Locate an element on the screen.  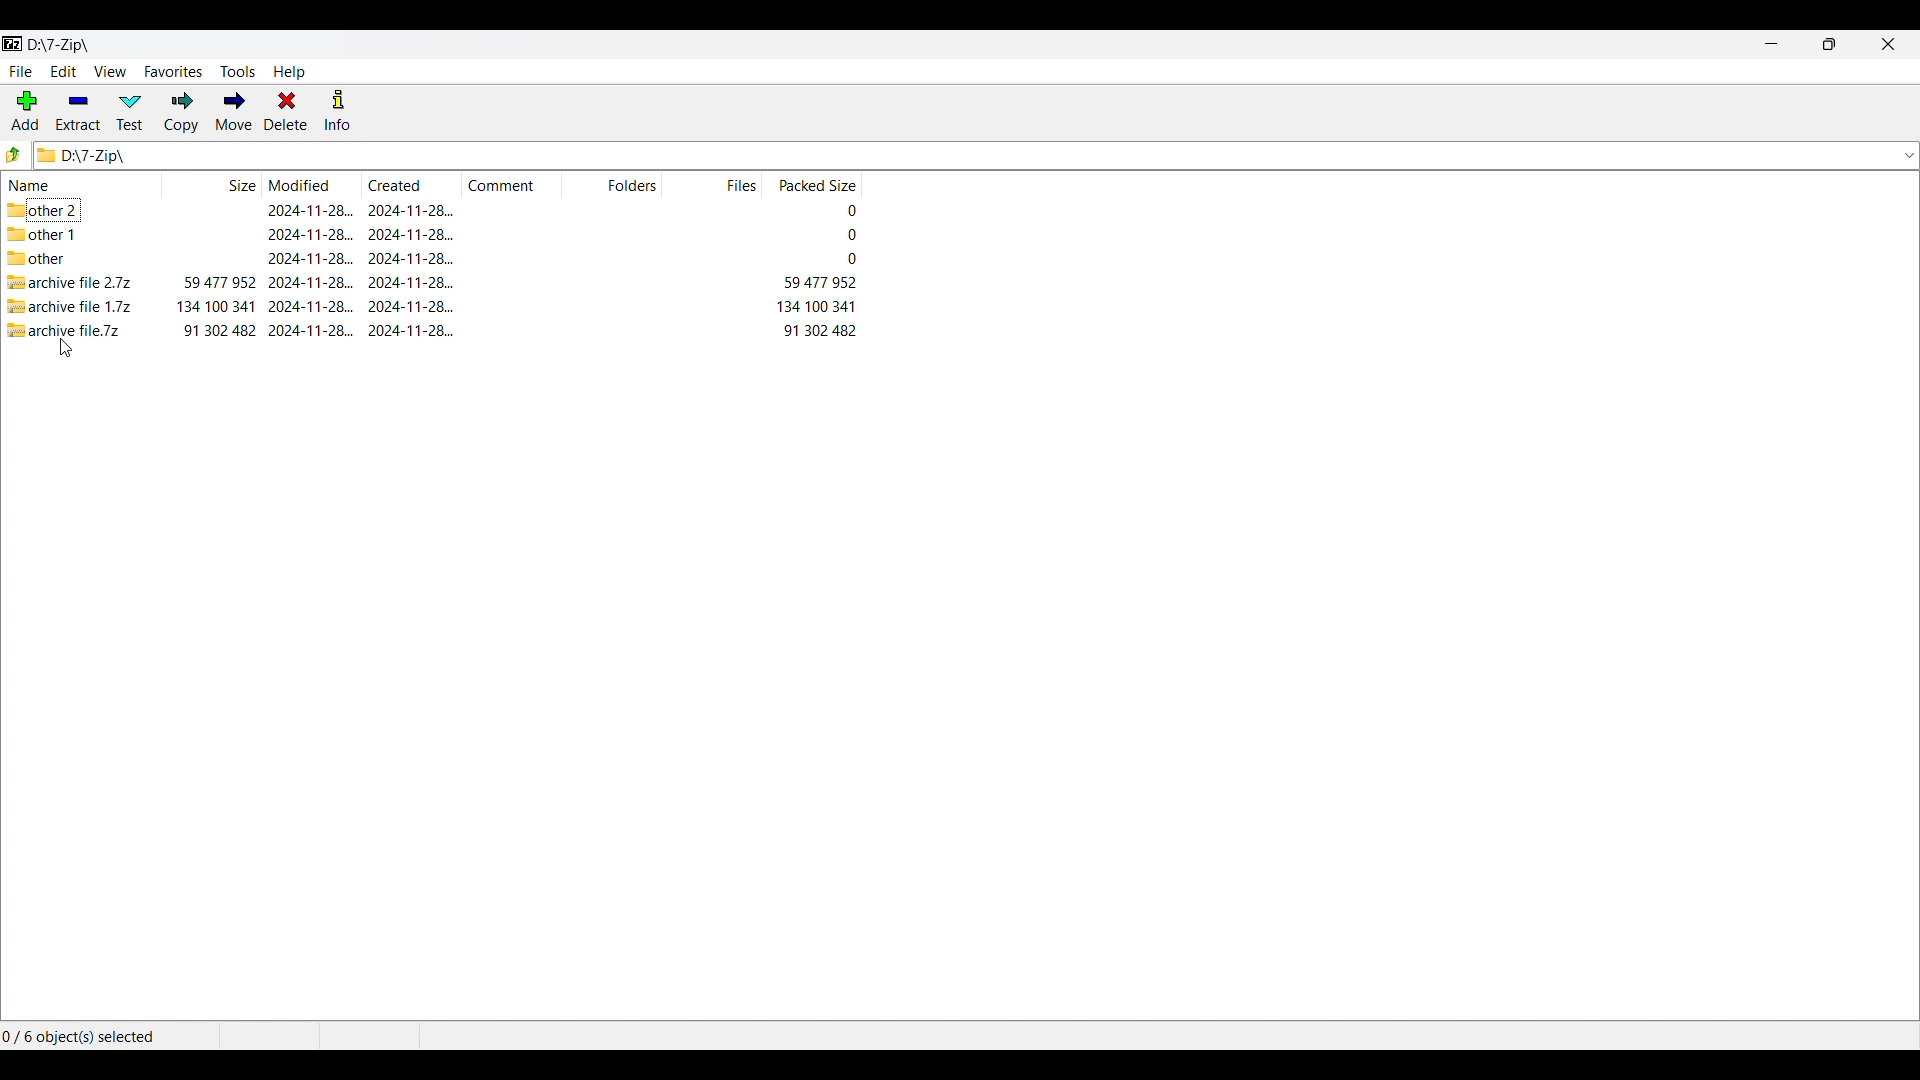
zip folder is located at coordinates (71, 306).